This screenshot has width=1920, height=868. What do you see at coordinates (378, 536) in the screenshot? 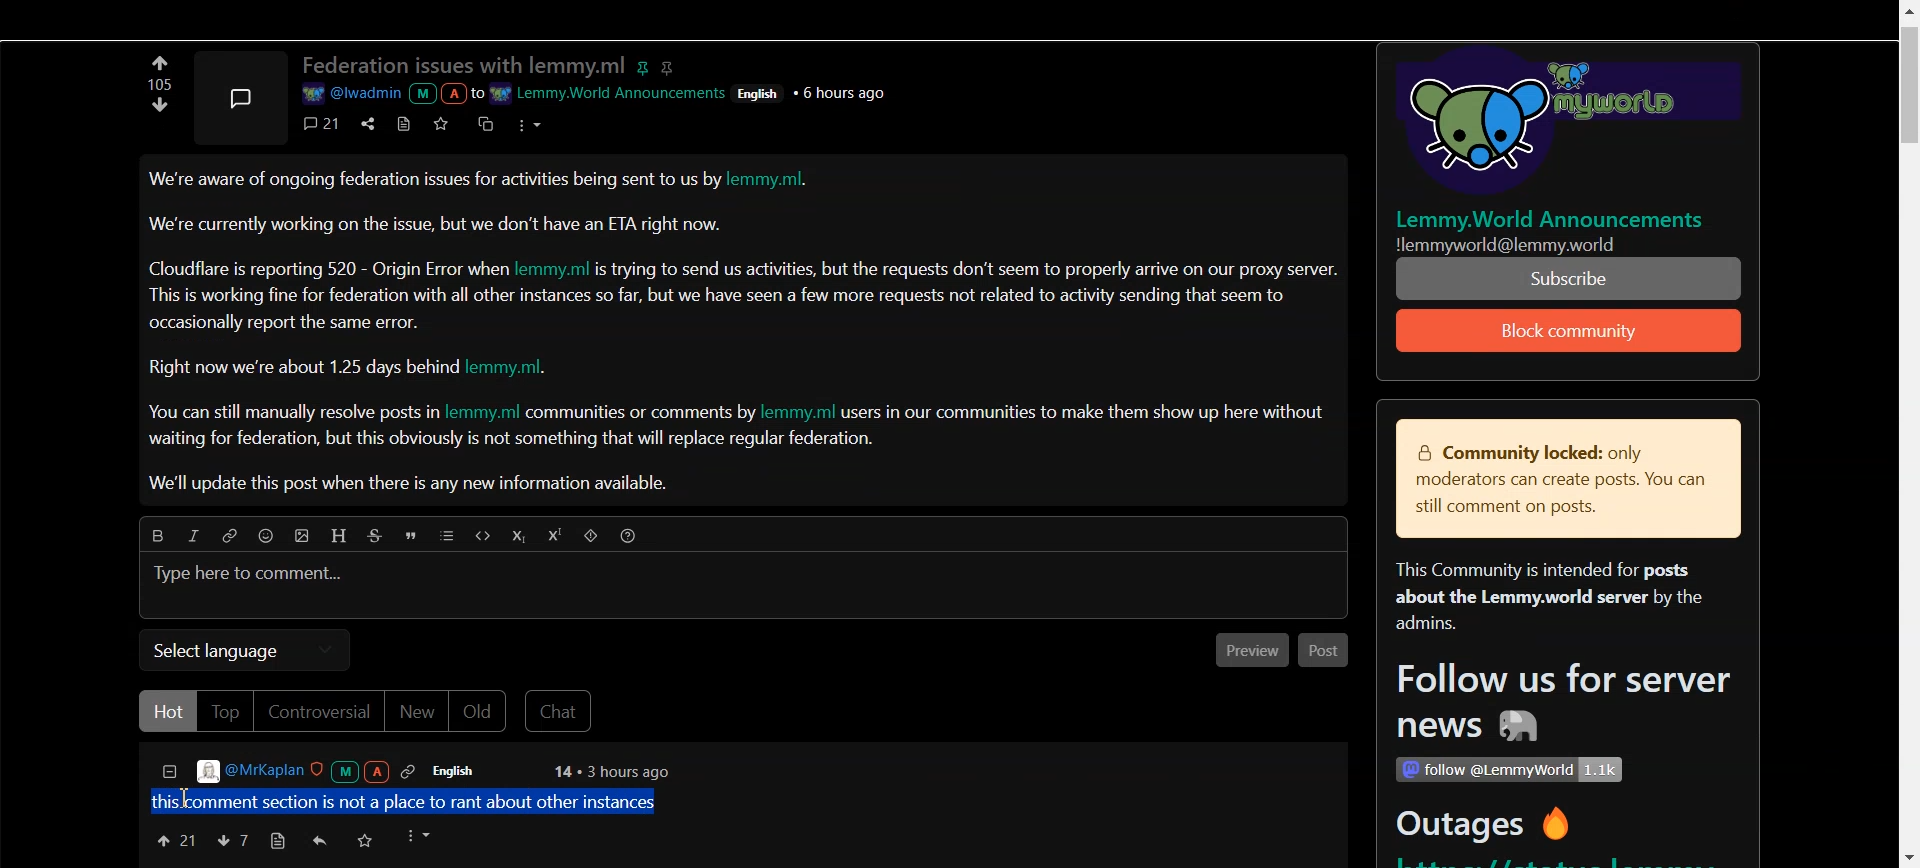
I see `Strike through` at bounding box center [378, 536].